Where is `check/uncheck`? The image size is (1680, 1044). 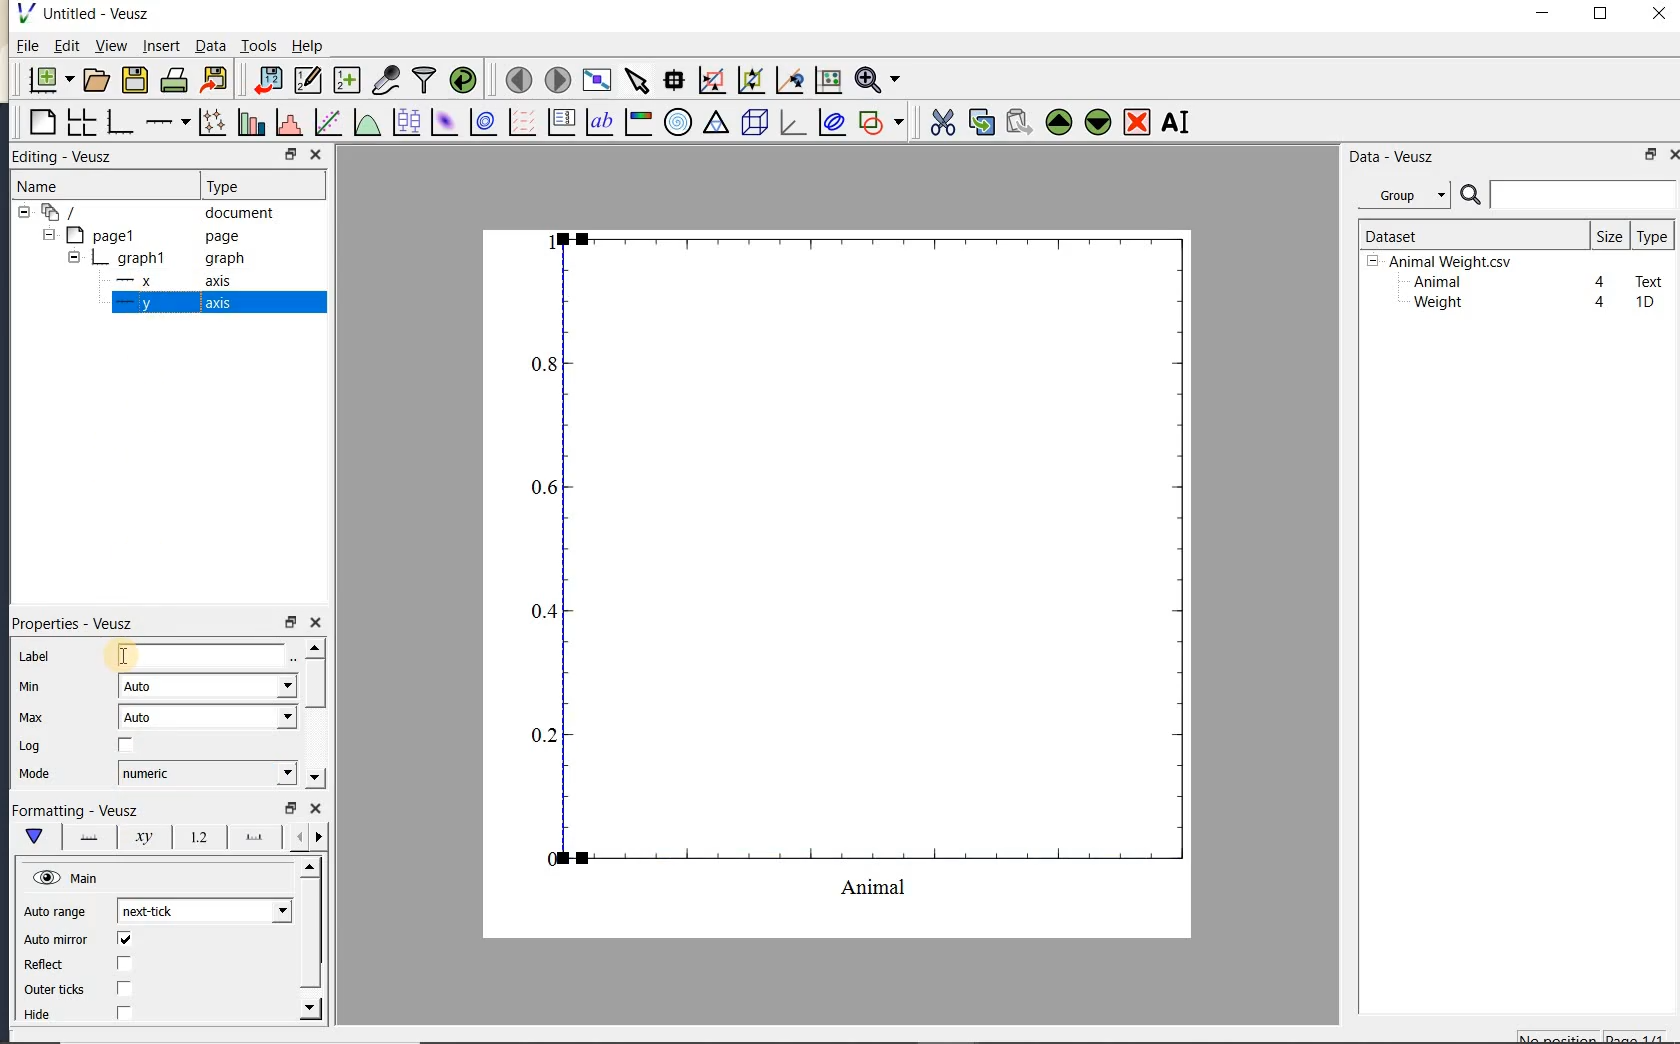 check/uncheck is located at coordinates (123, 1012).